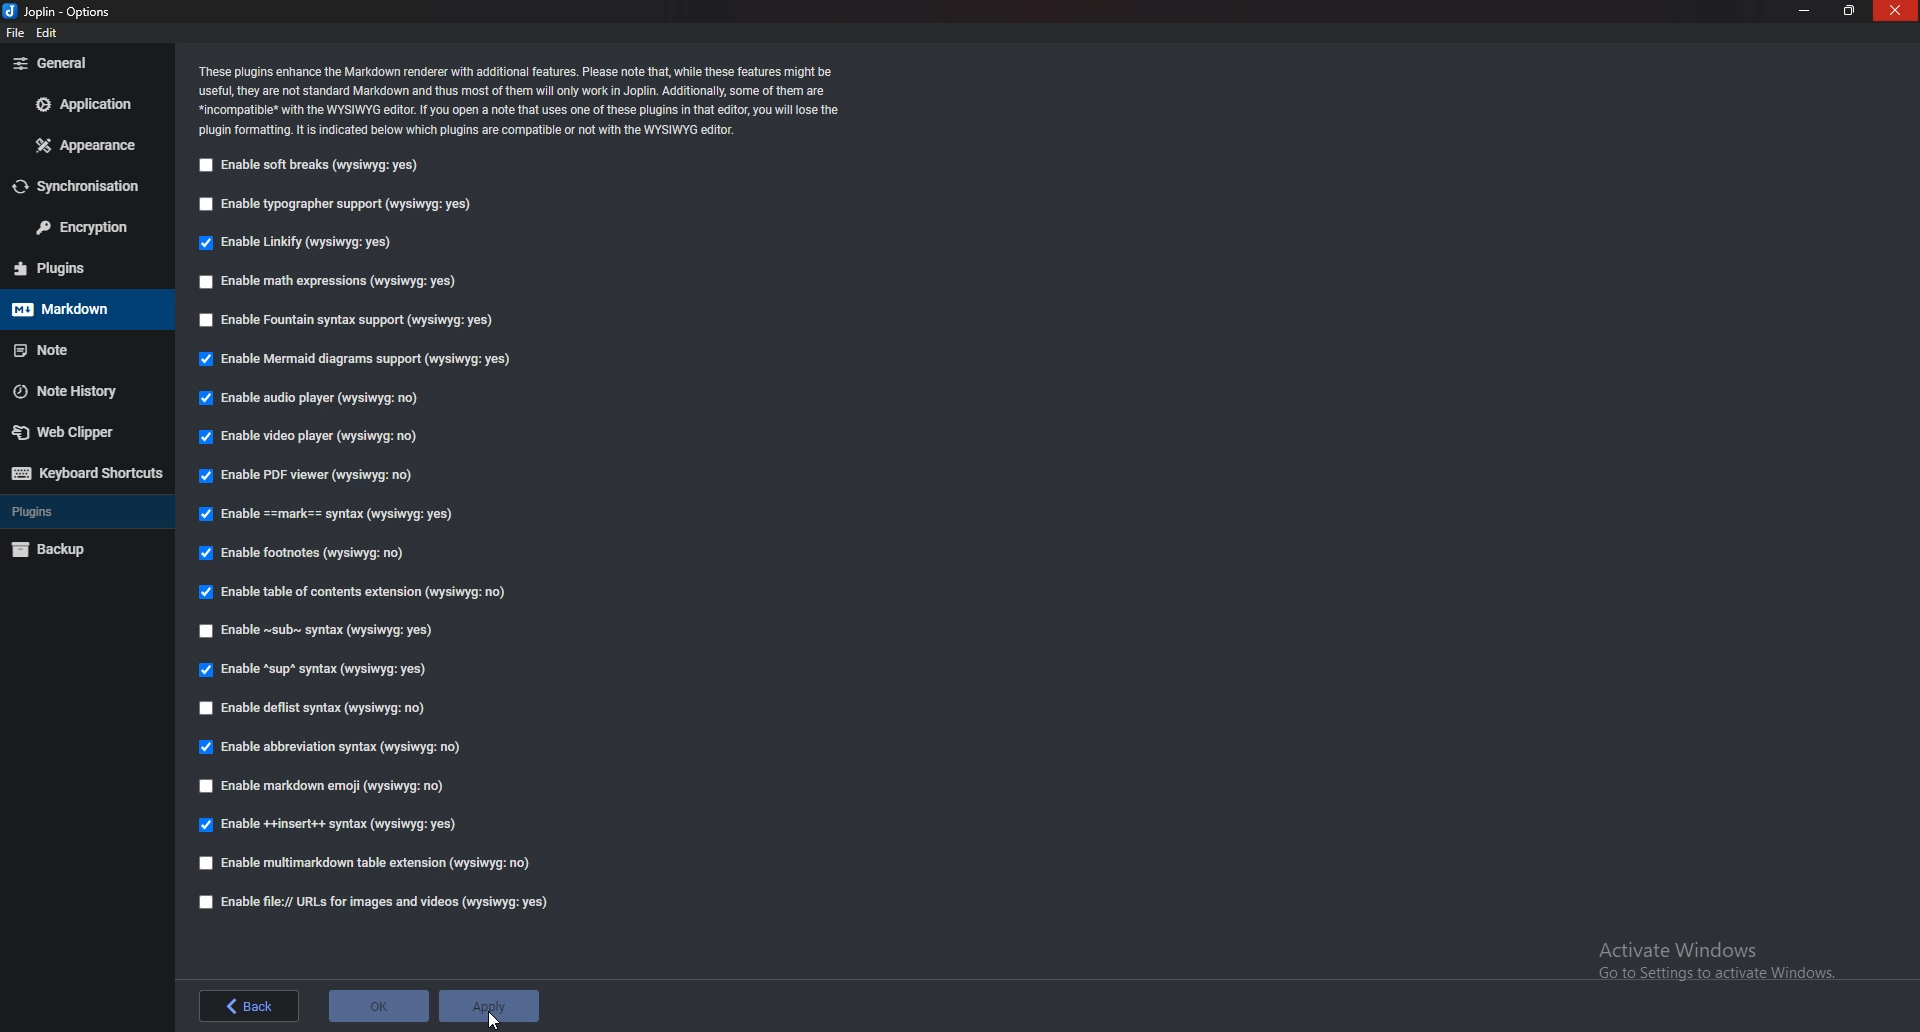  What do you see at coordinates (308, 399) in the screenshot?
I see `Enable audio player` at bounding box center [308, 399].